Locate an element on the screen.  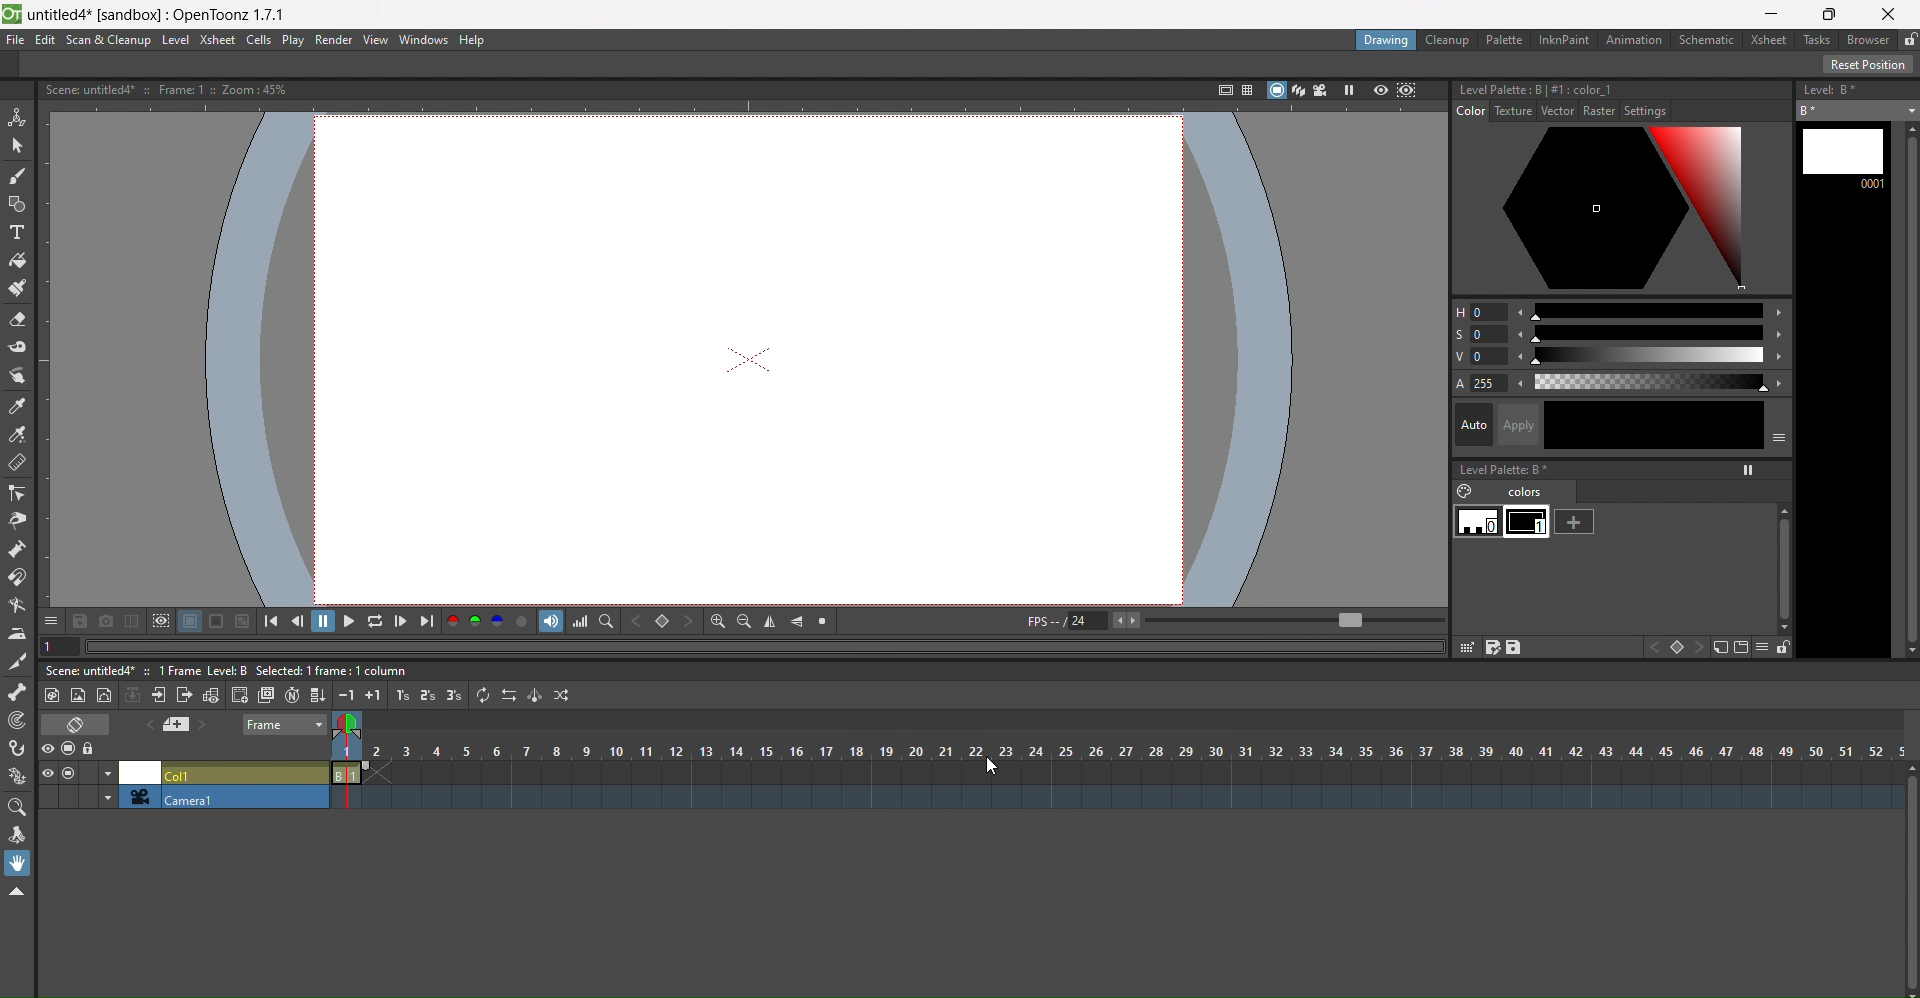
column number is located at coordinates (1120, 753).